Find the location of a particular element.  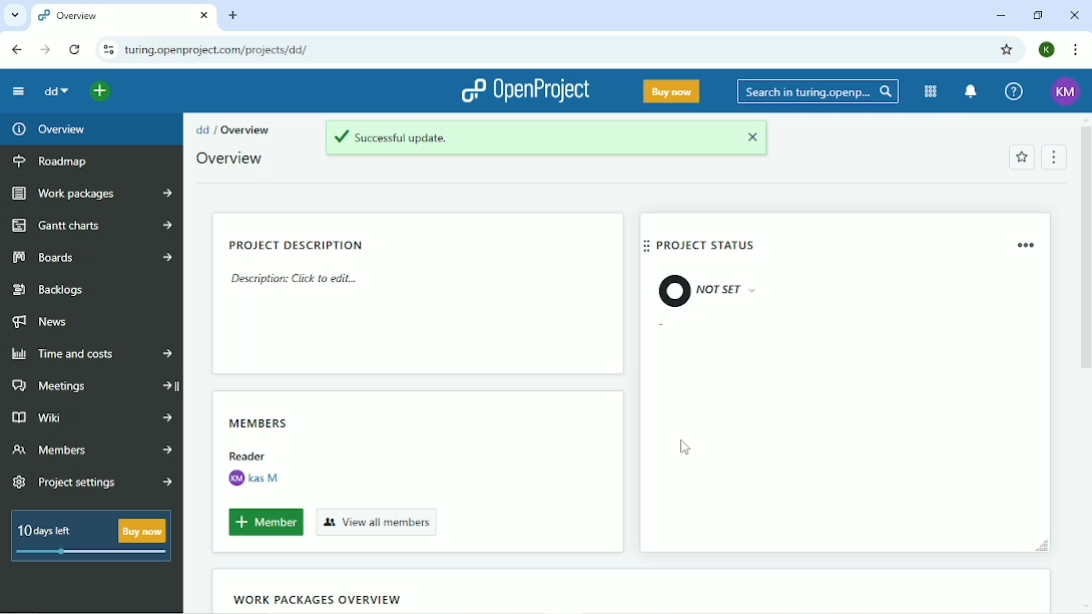

Work packages overview is located at coordinates (317, 599).